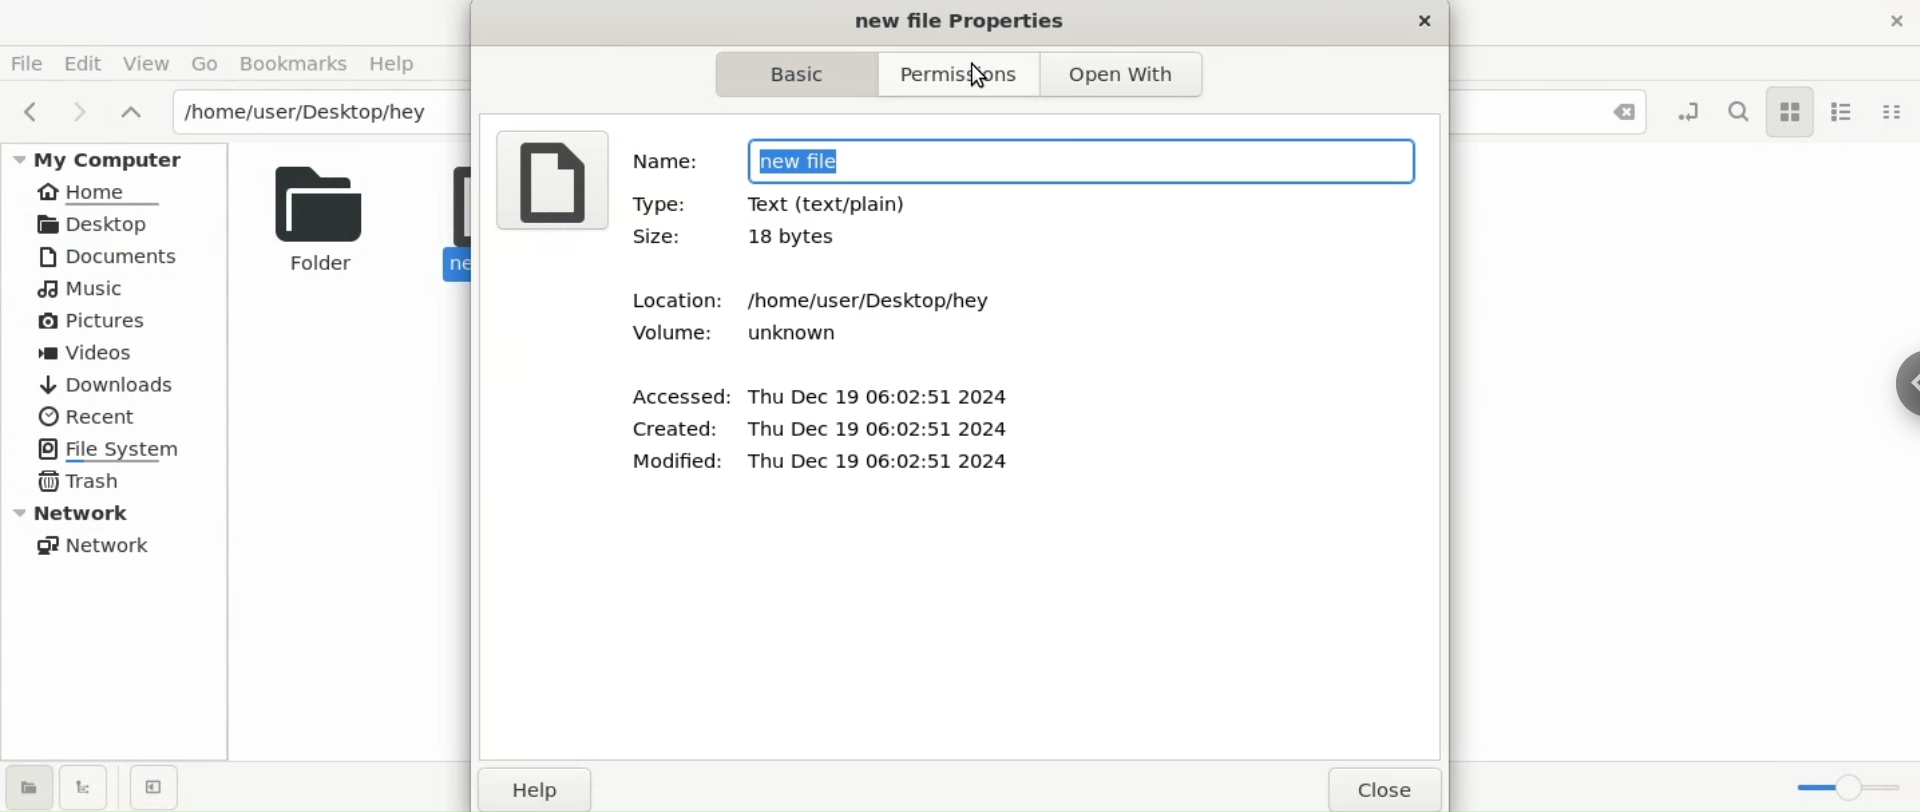 This screenshot has height=812, width=1920. Describe the element at coordinates (1692, 110) in the screenshot. I see `toggle location entry` at that location.